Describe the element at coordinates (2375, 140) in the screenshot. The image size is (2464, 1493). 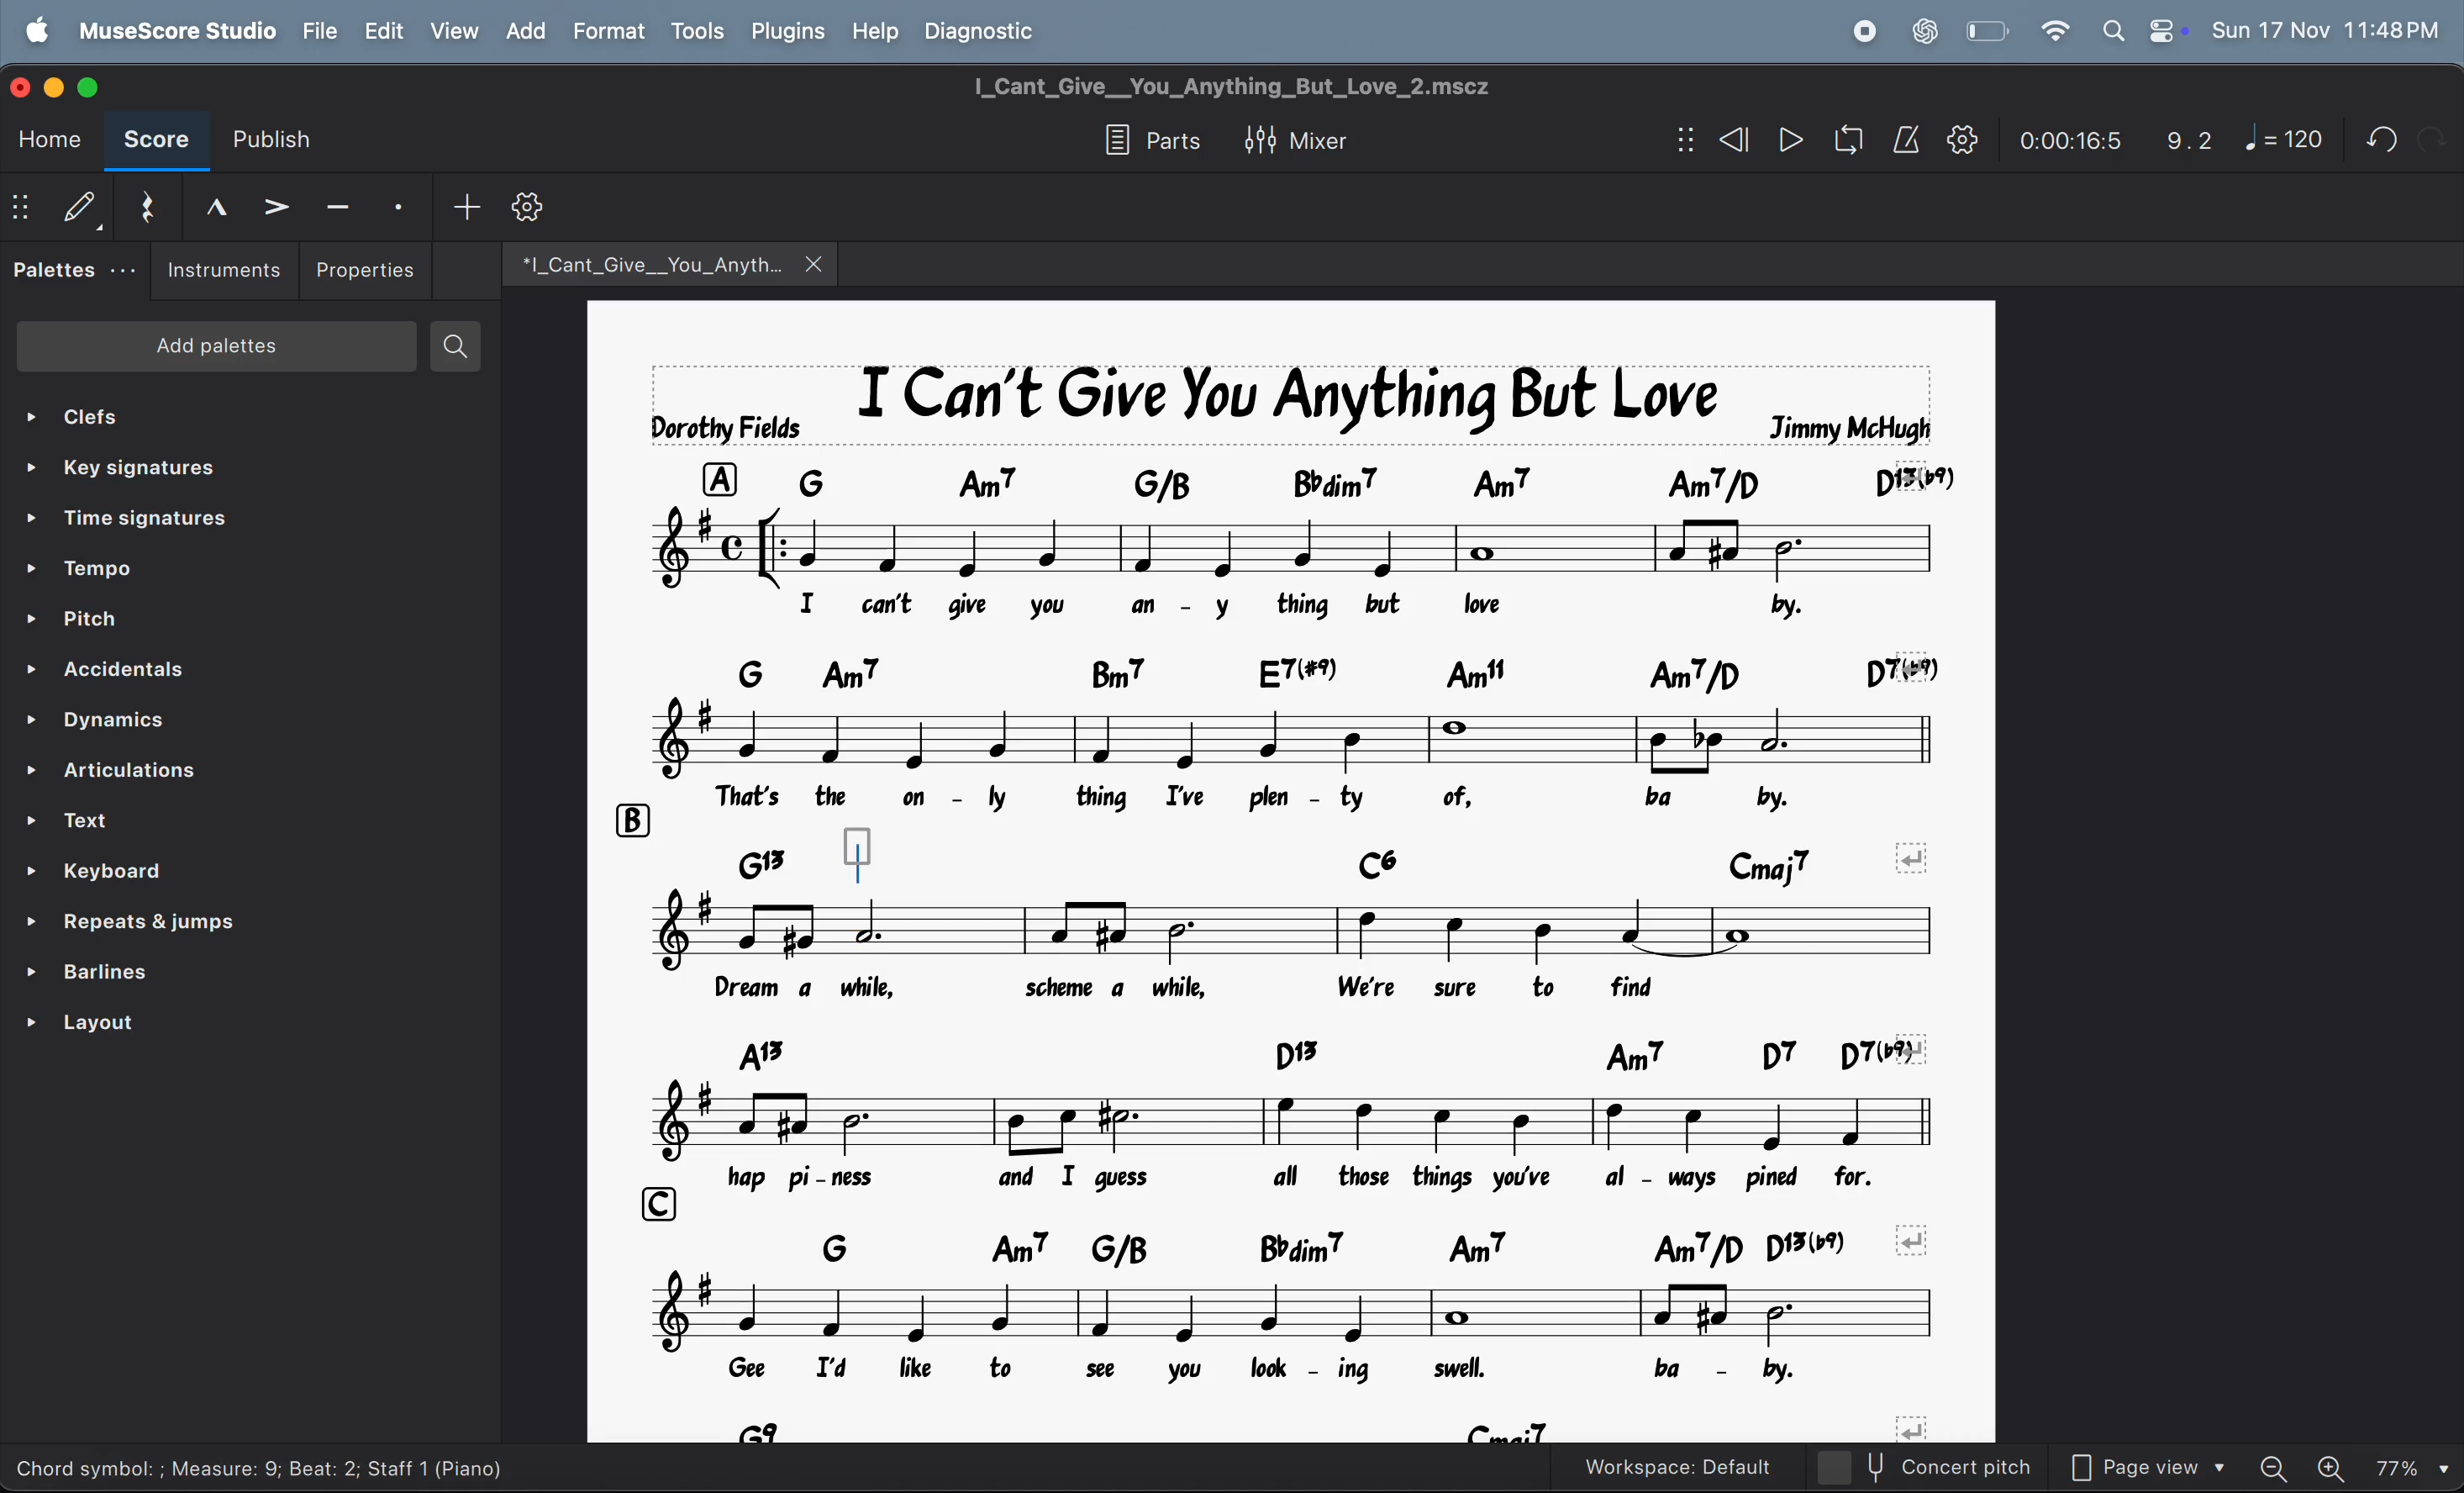
I see `undo` at that location.